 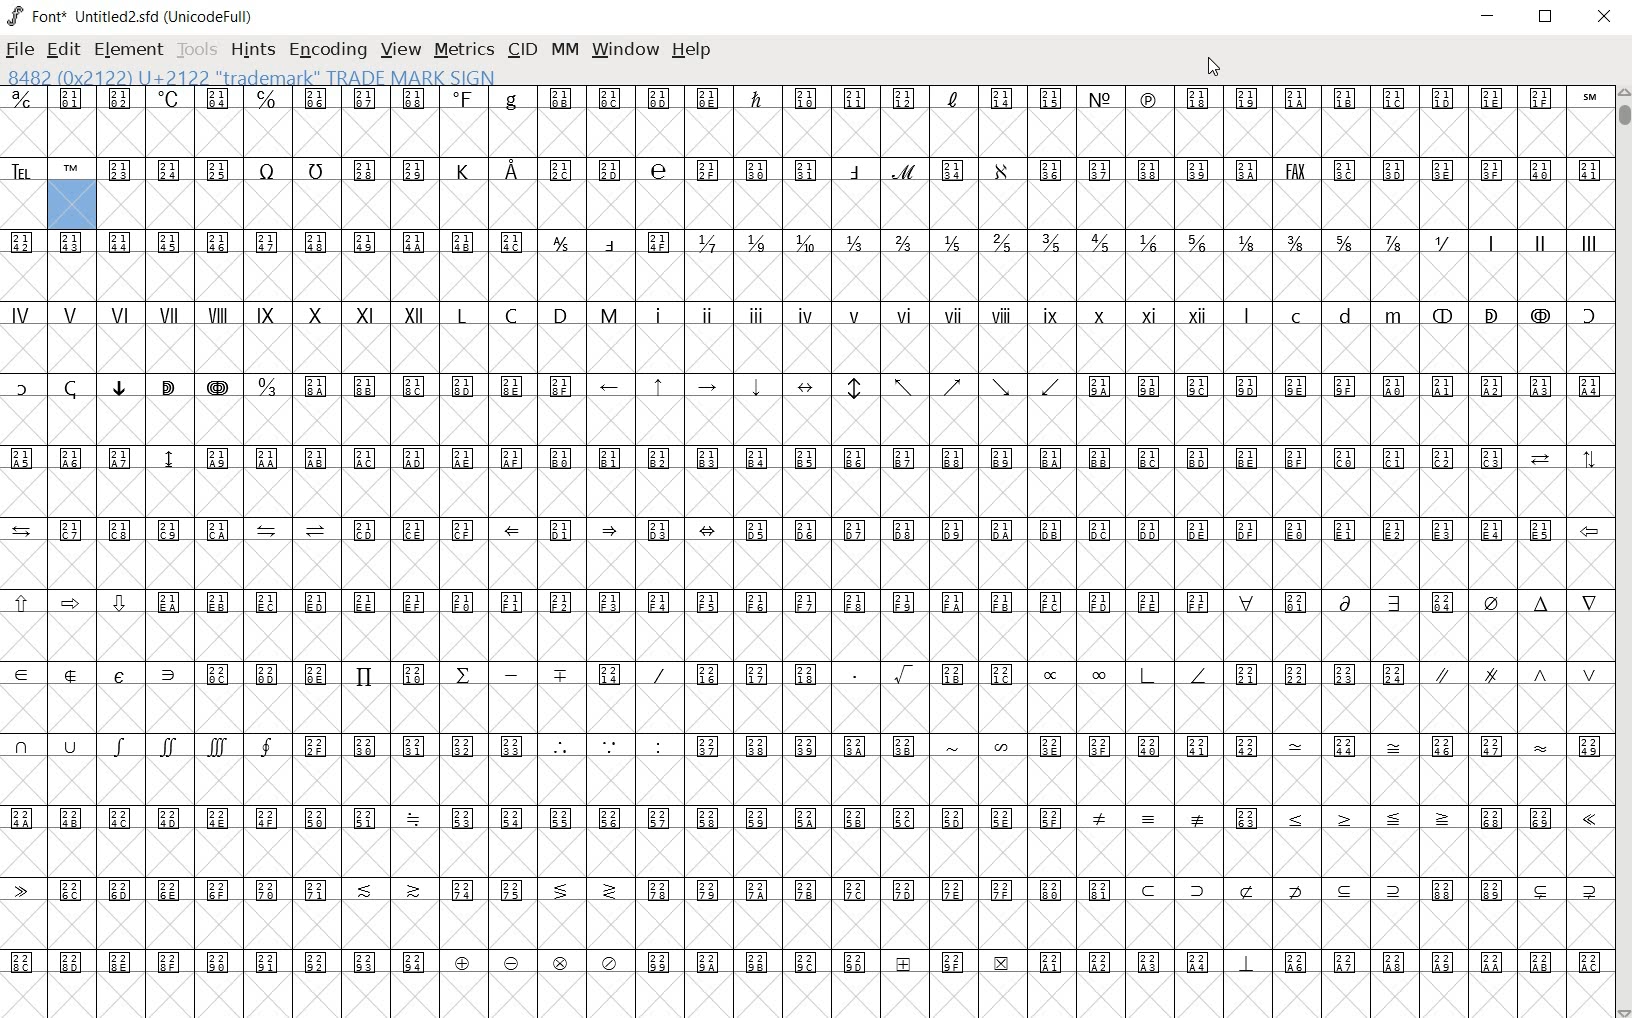 What do you see at coordinates (1214, 65) in the screenshot?
I see `CURSOR` at bounding box center [1214, 65].